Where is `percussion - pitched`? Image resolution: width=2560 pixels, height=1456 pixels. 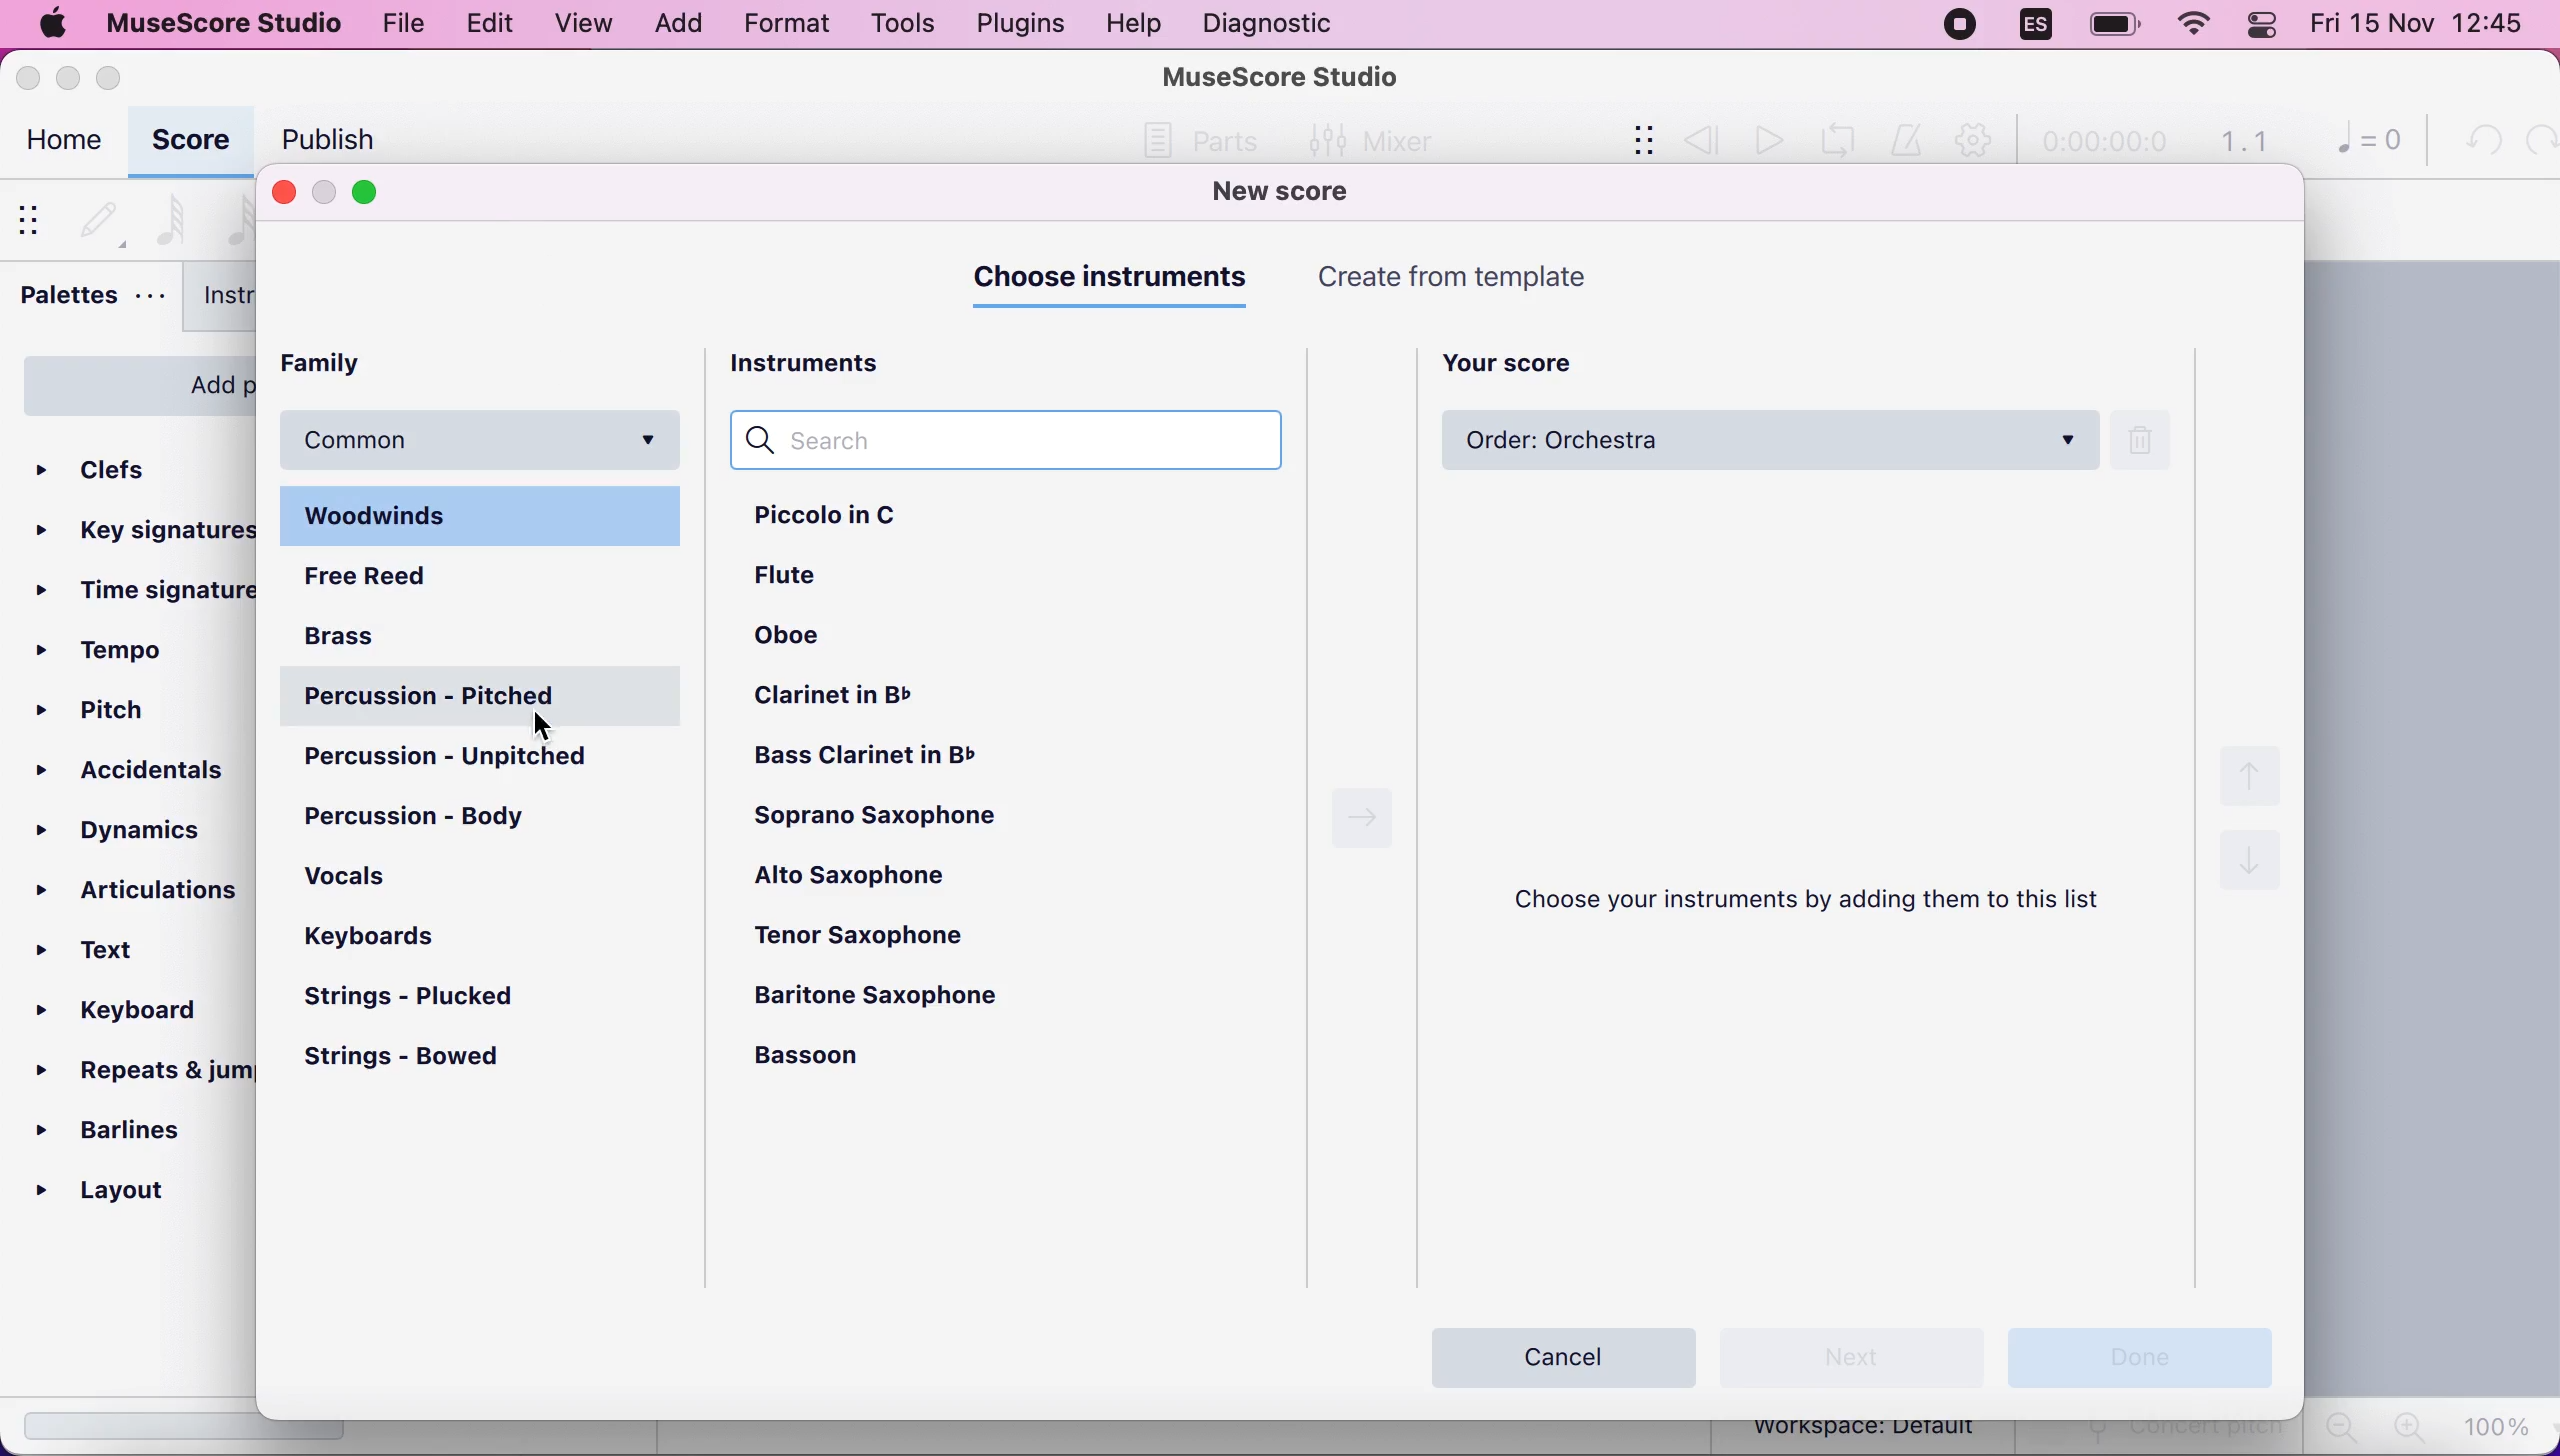 percussion - pitched is located at coordinates (486, 698).